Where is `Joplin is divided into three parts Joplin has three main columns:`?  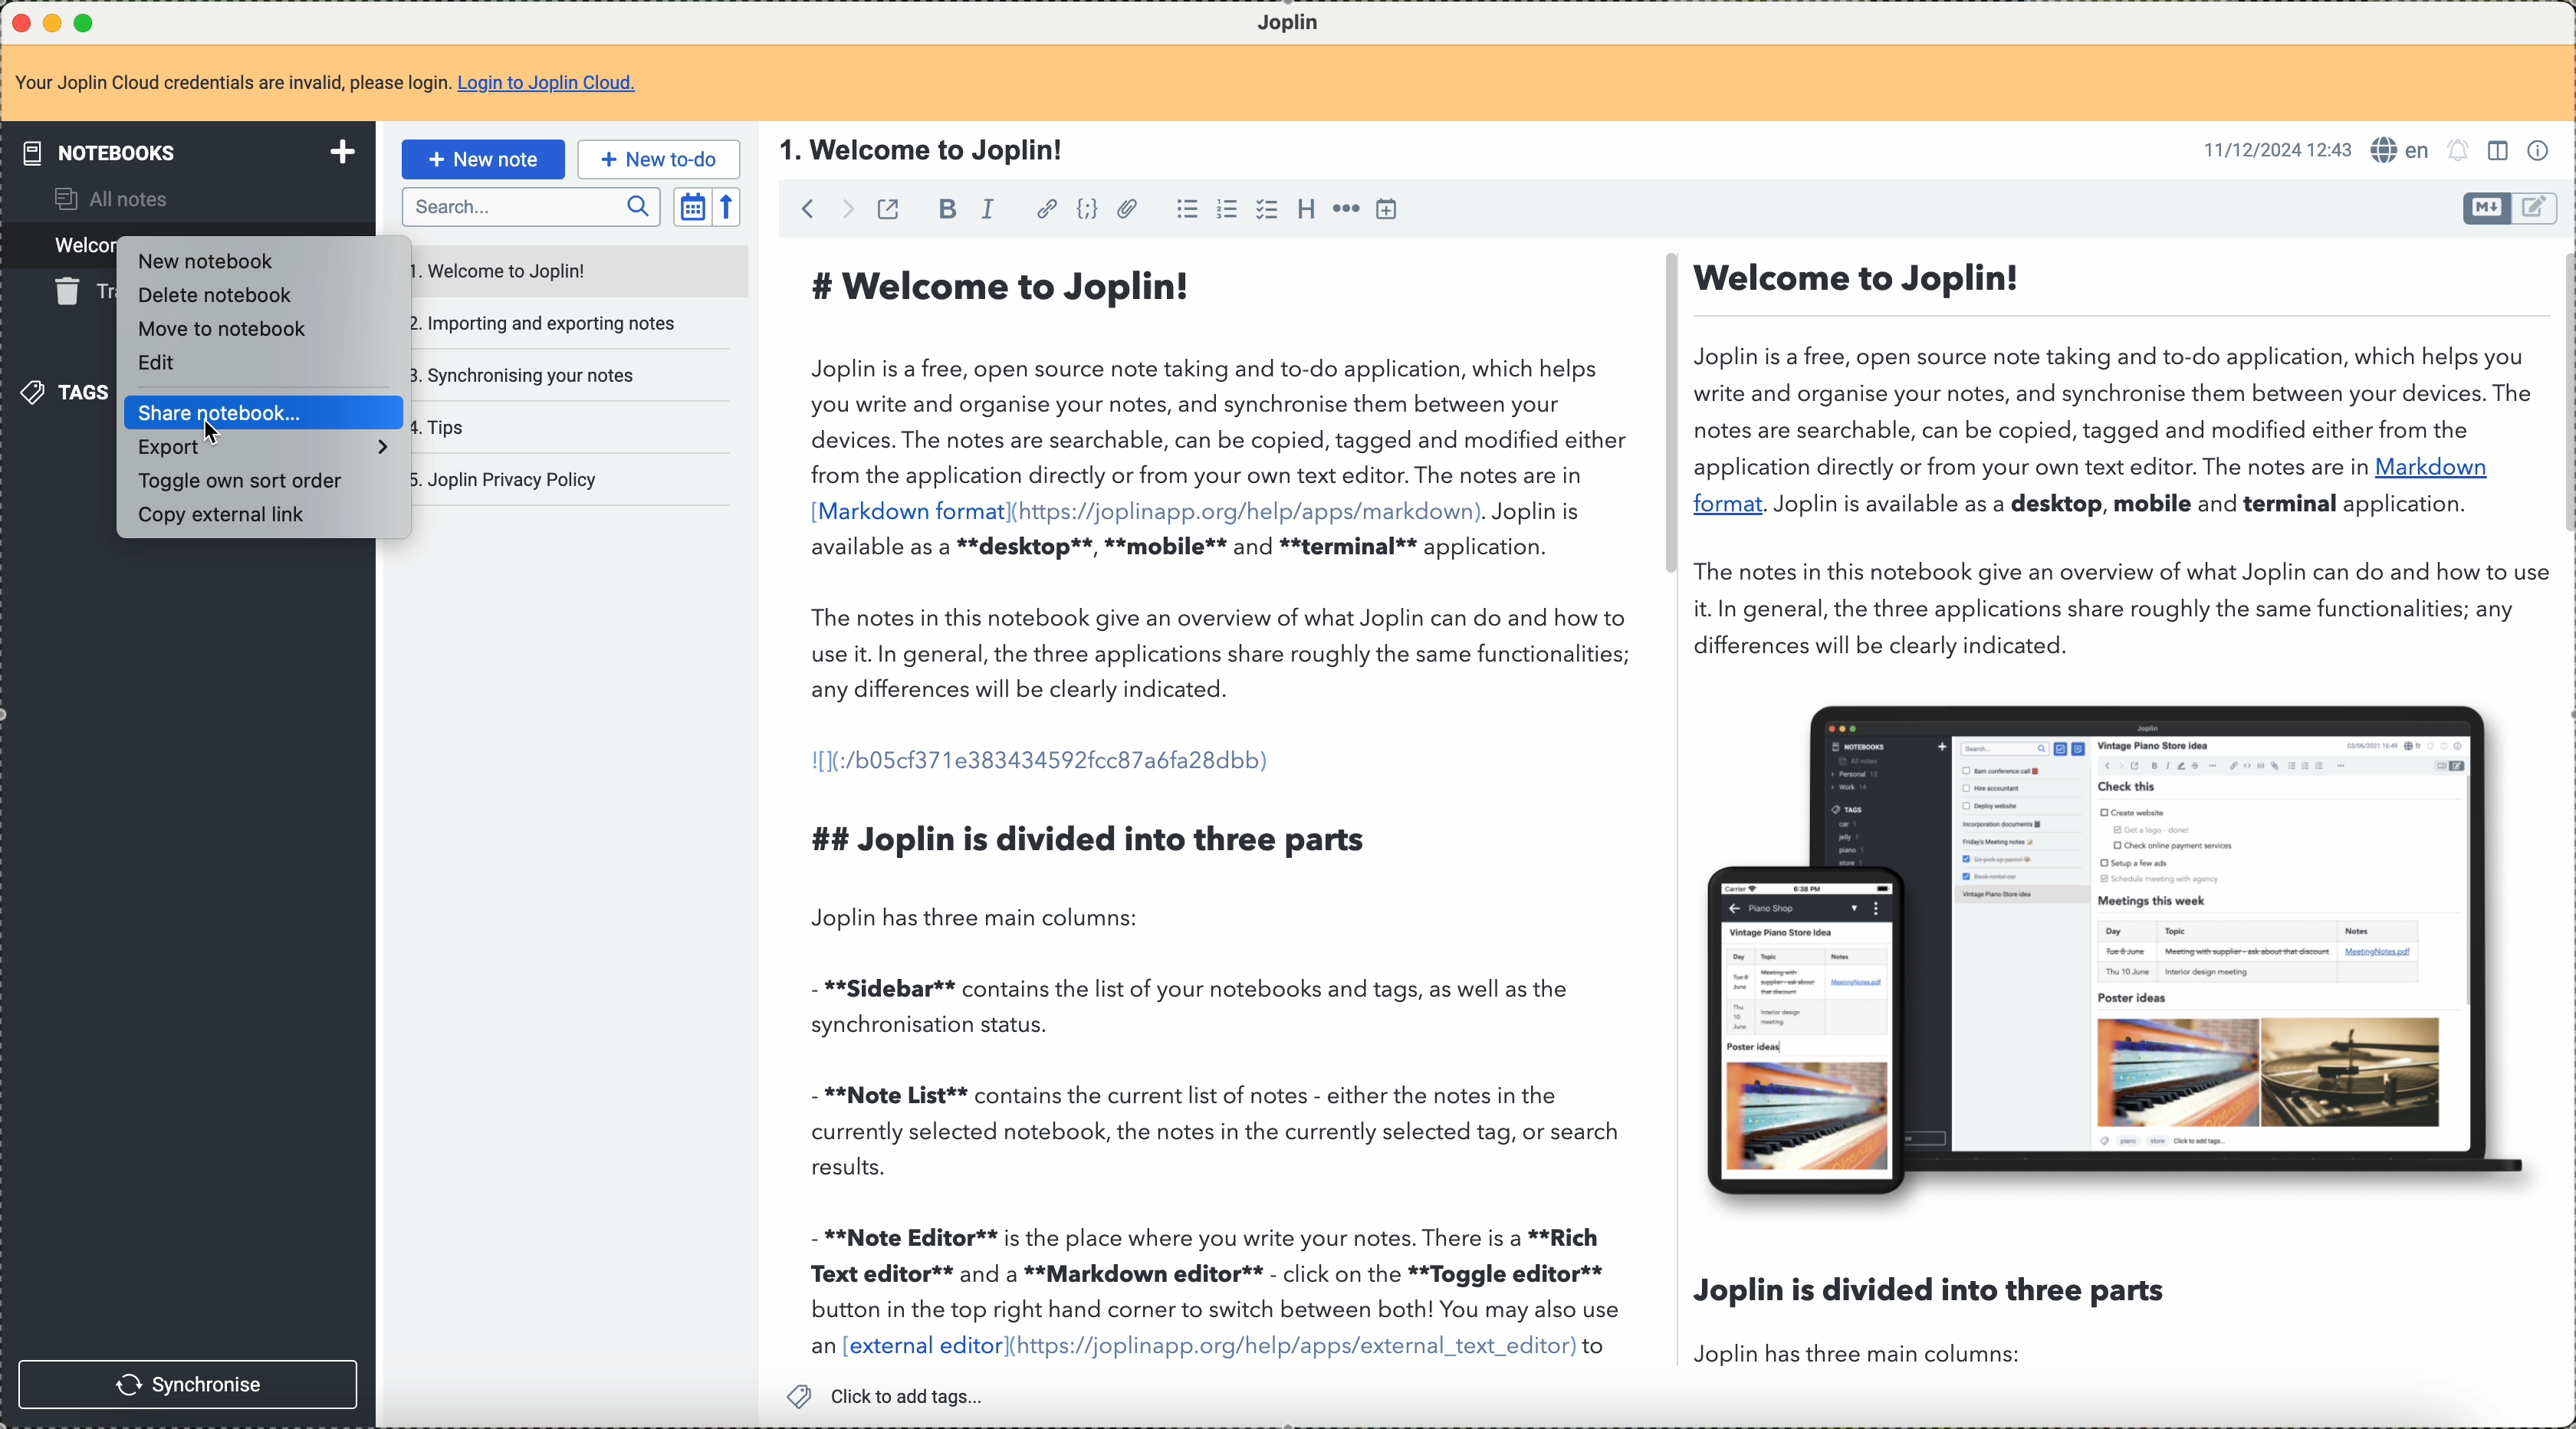
Joplin is divided into three parts Joplin has three main columns: is located at coordinates (1930, 1319).